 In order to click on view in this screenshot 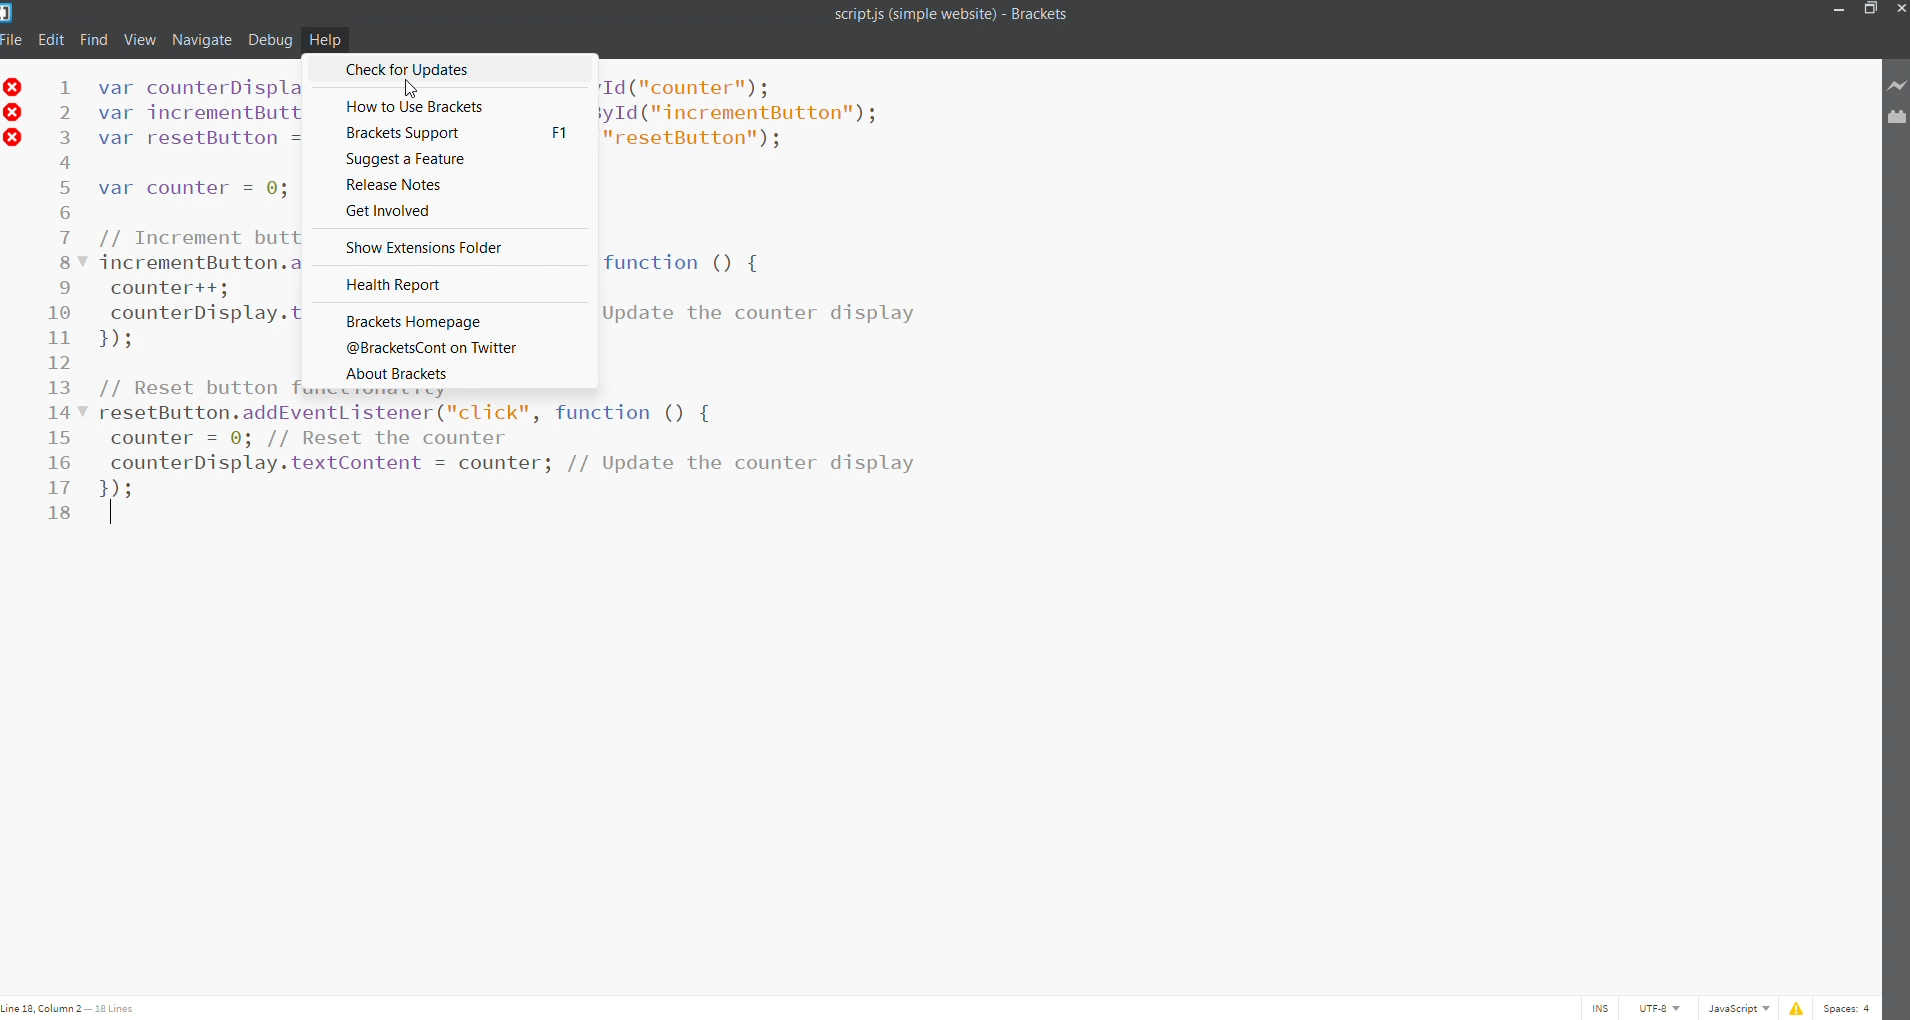, I will do `click(140, 38)`.